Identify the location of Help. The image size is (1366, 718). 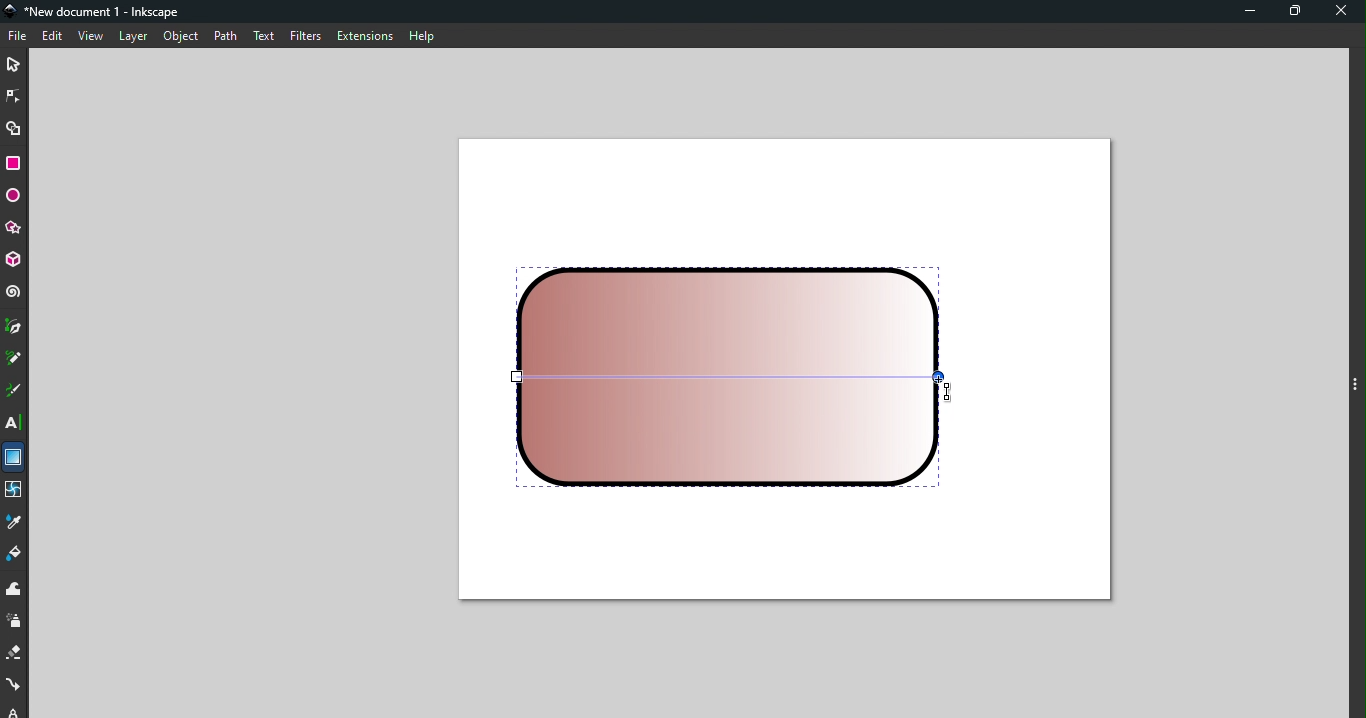
(421, 33).